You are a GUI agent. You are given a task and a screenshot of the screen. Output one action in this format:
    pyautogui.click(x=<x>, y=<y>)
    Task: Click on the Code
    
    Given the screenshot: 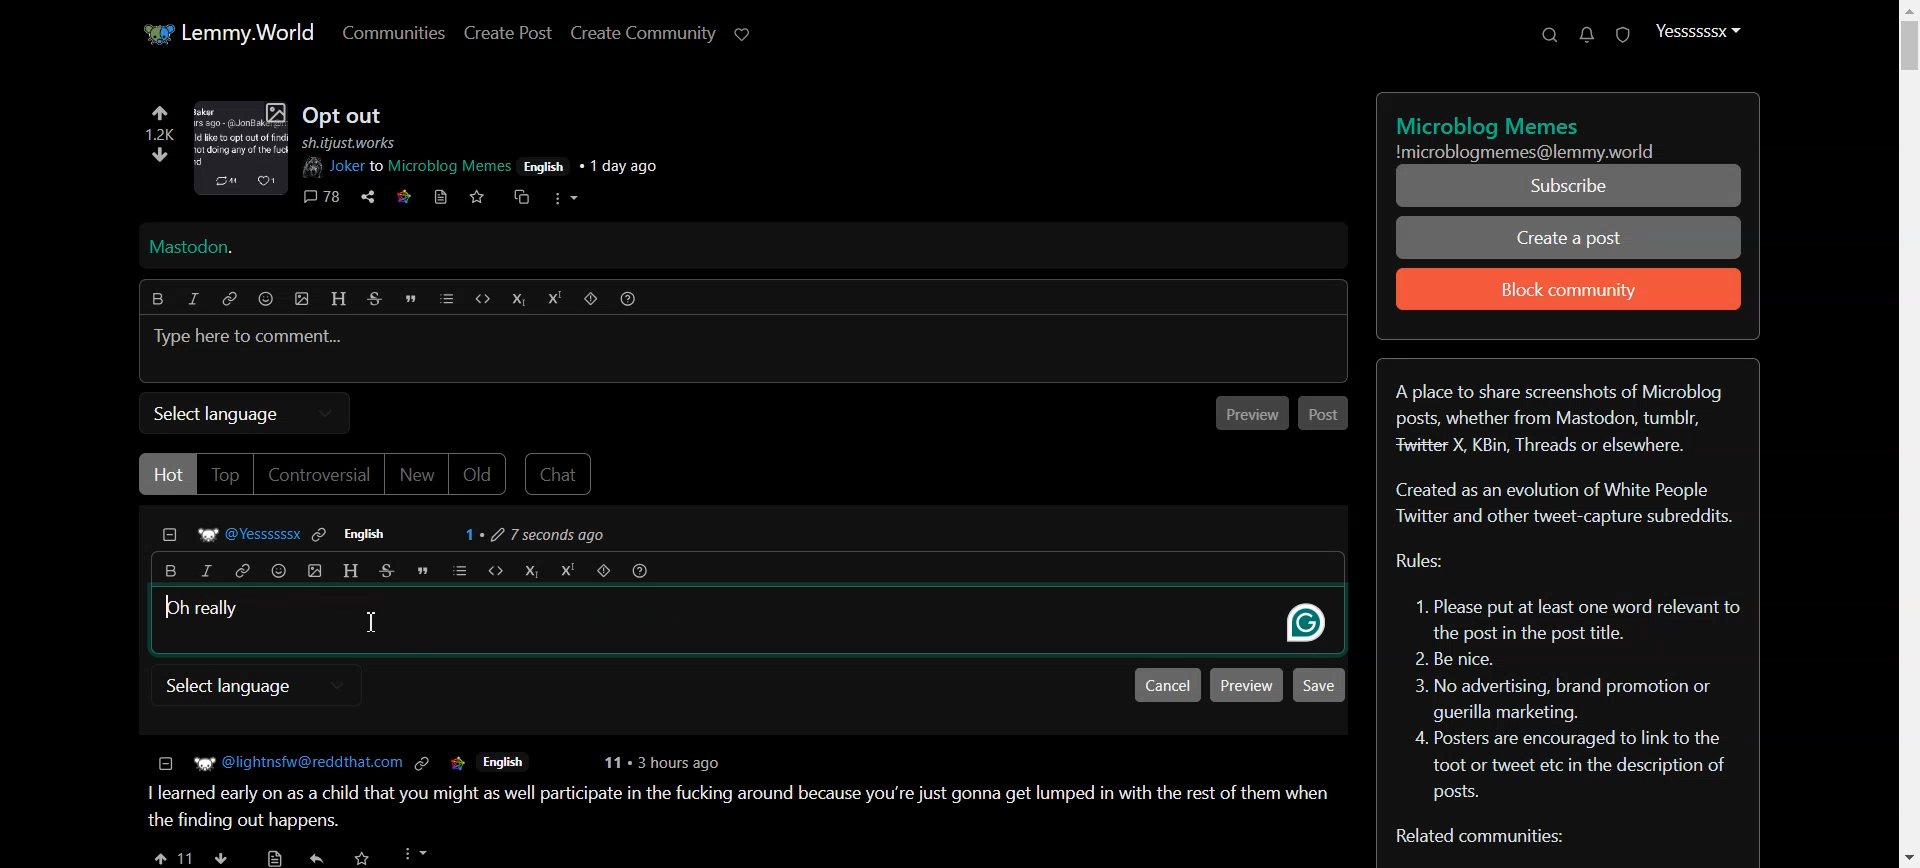 What is the action you would take?
    pyautogui.click(x=481, y=299)
    